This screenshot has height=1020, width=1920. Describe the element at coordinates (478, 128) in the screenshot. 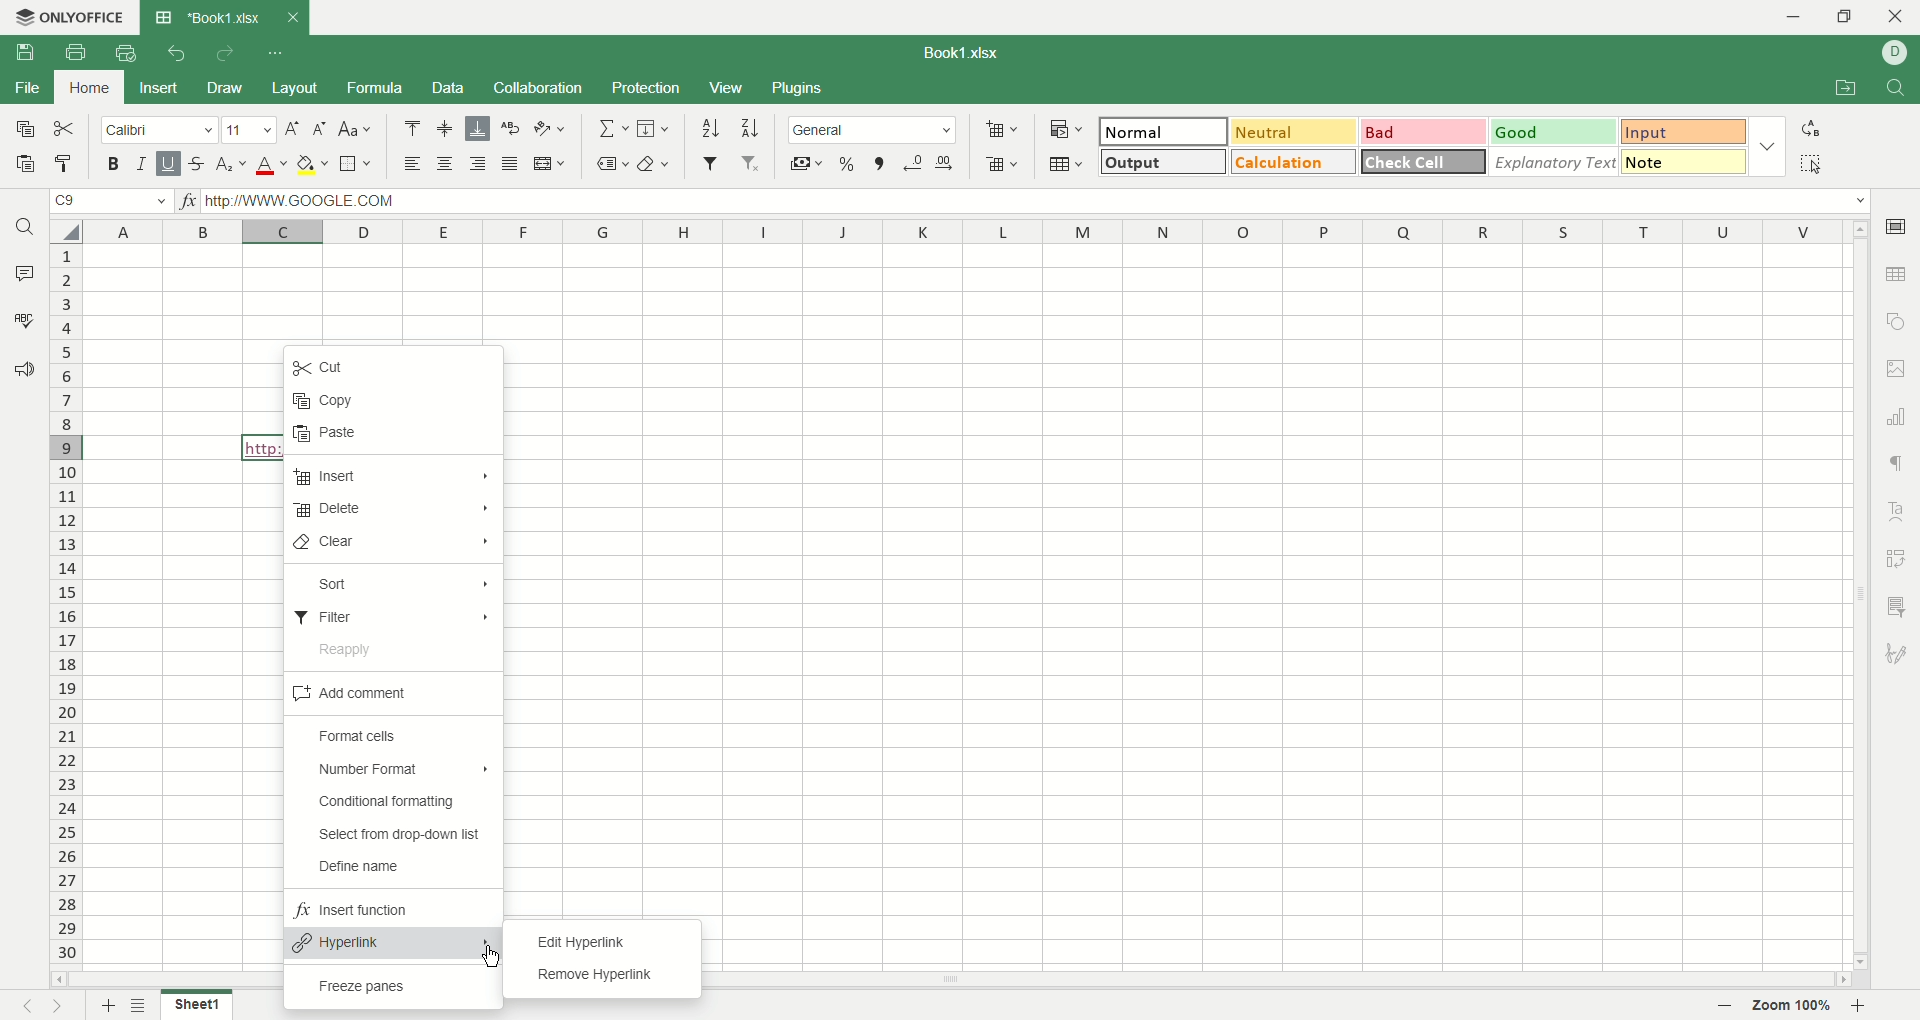

I see `align bottom` at that location.